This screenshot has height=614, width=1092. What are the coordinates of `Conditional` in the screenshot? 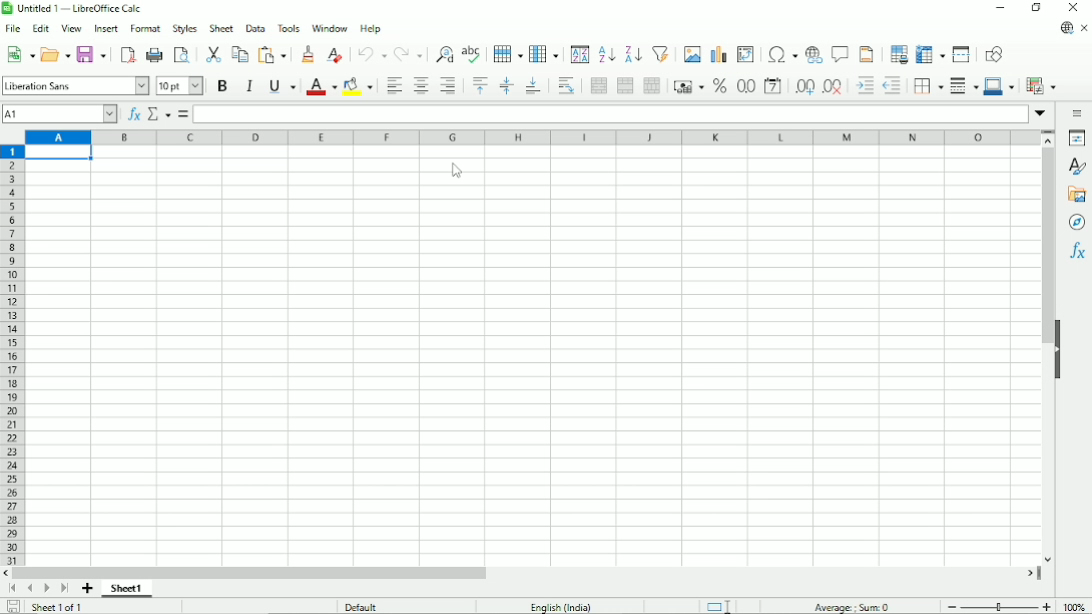 It's located at (1042, 85).